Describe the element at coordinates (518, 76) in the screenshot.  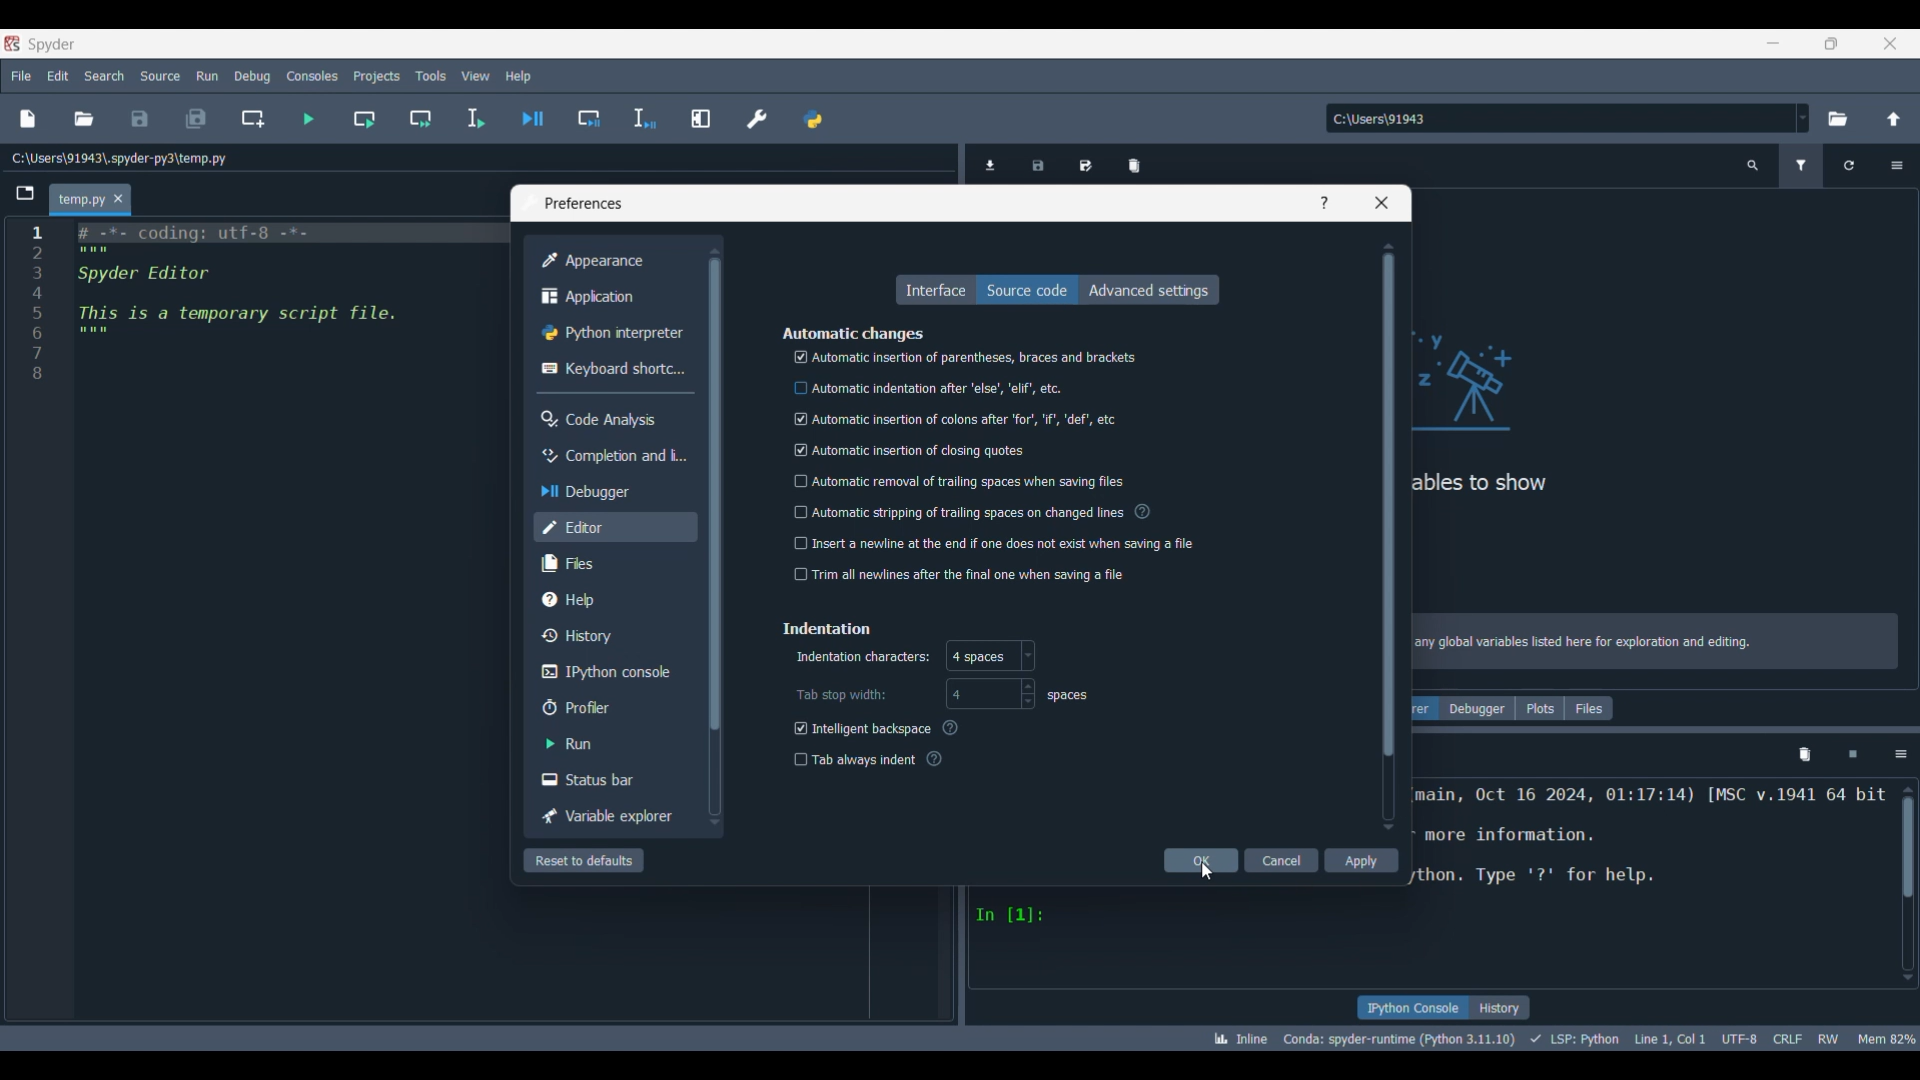
I see `Help menu` at that location.